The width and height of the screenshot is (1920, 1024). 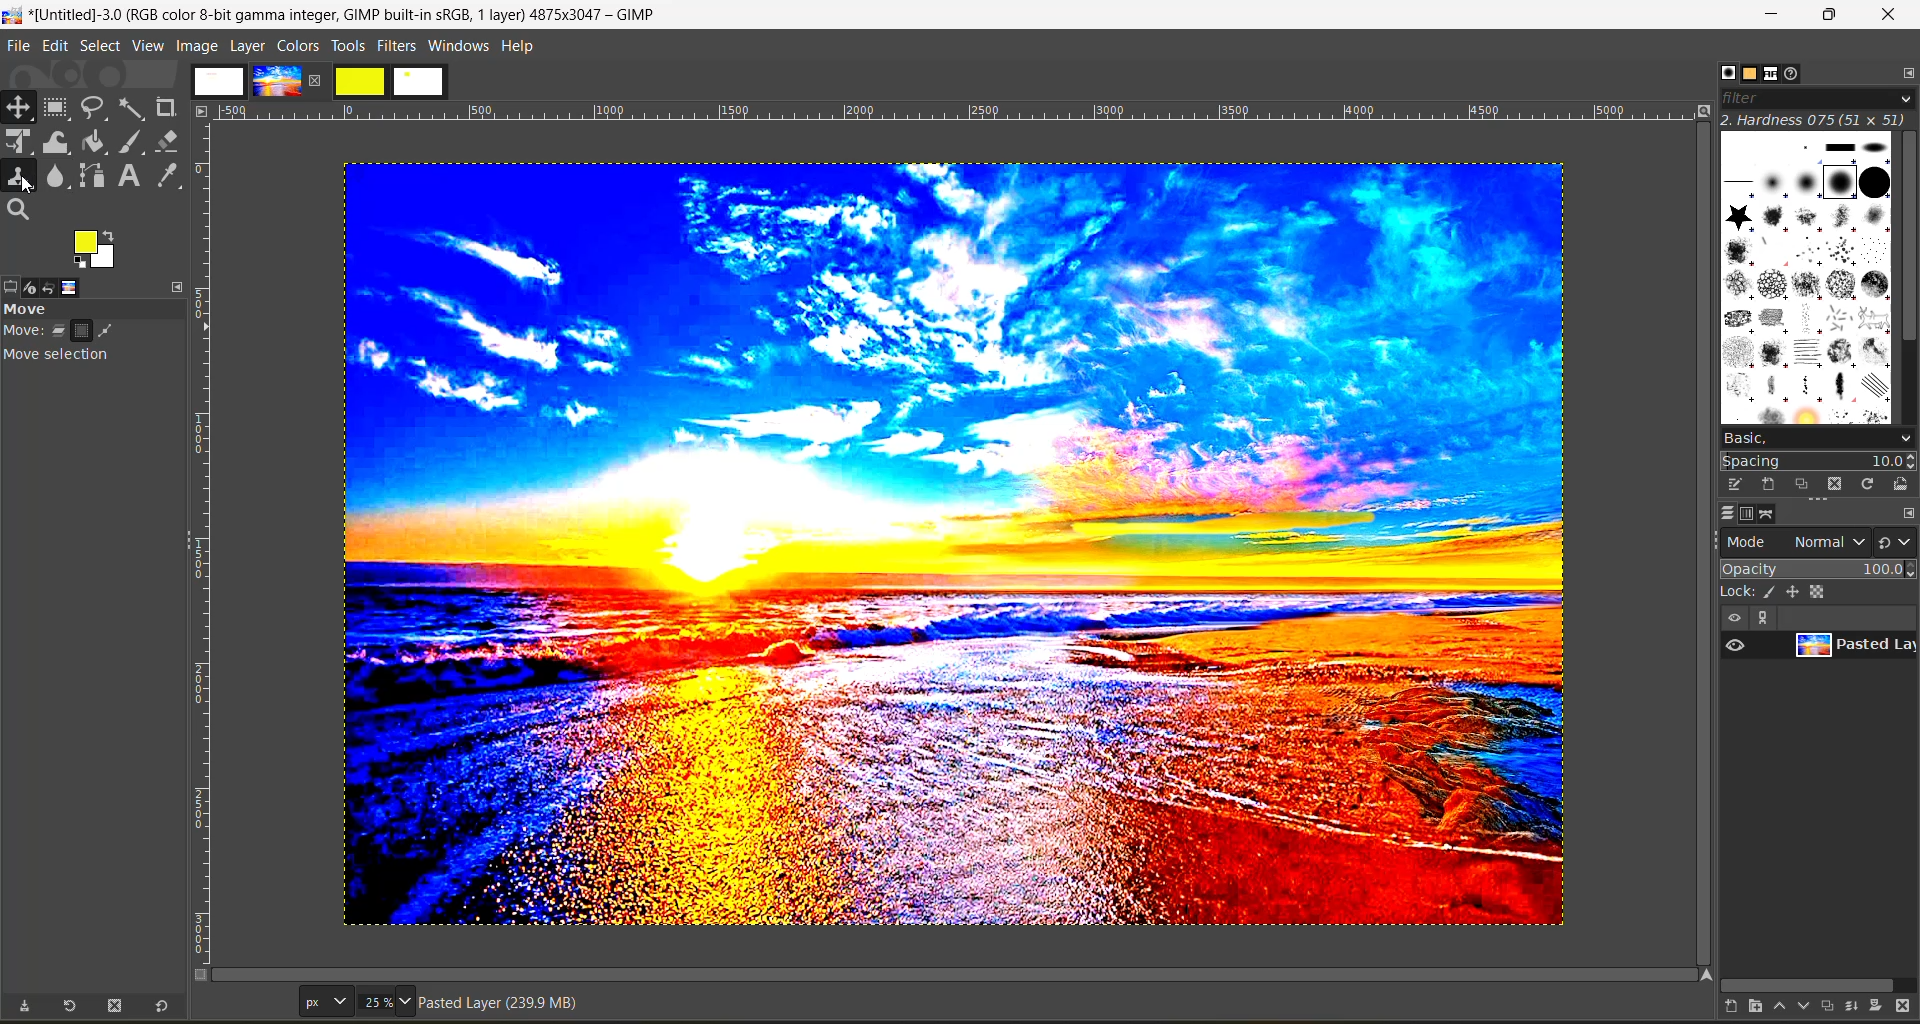 What do you see at coordinates (91, 175) in the screenshot?
I see `path tool` at bounding box center [91, 175].